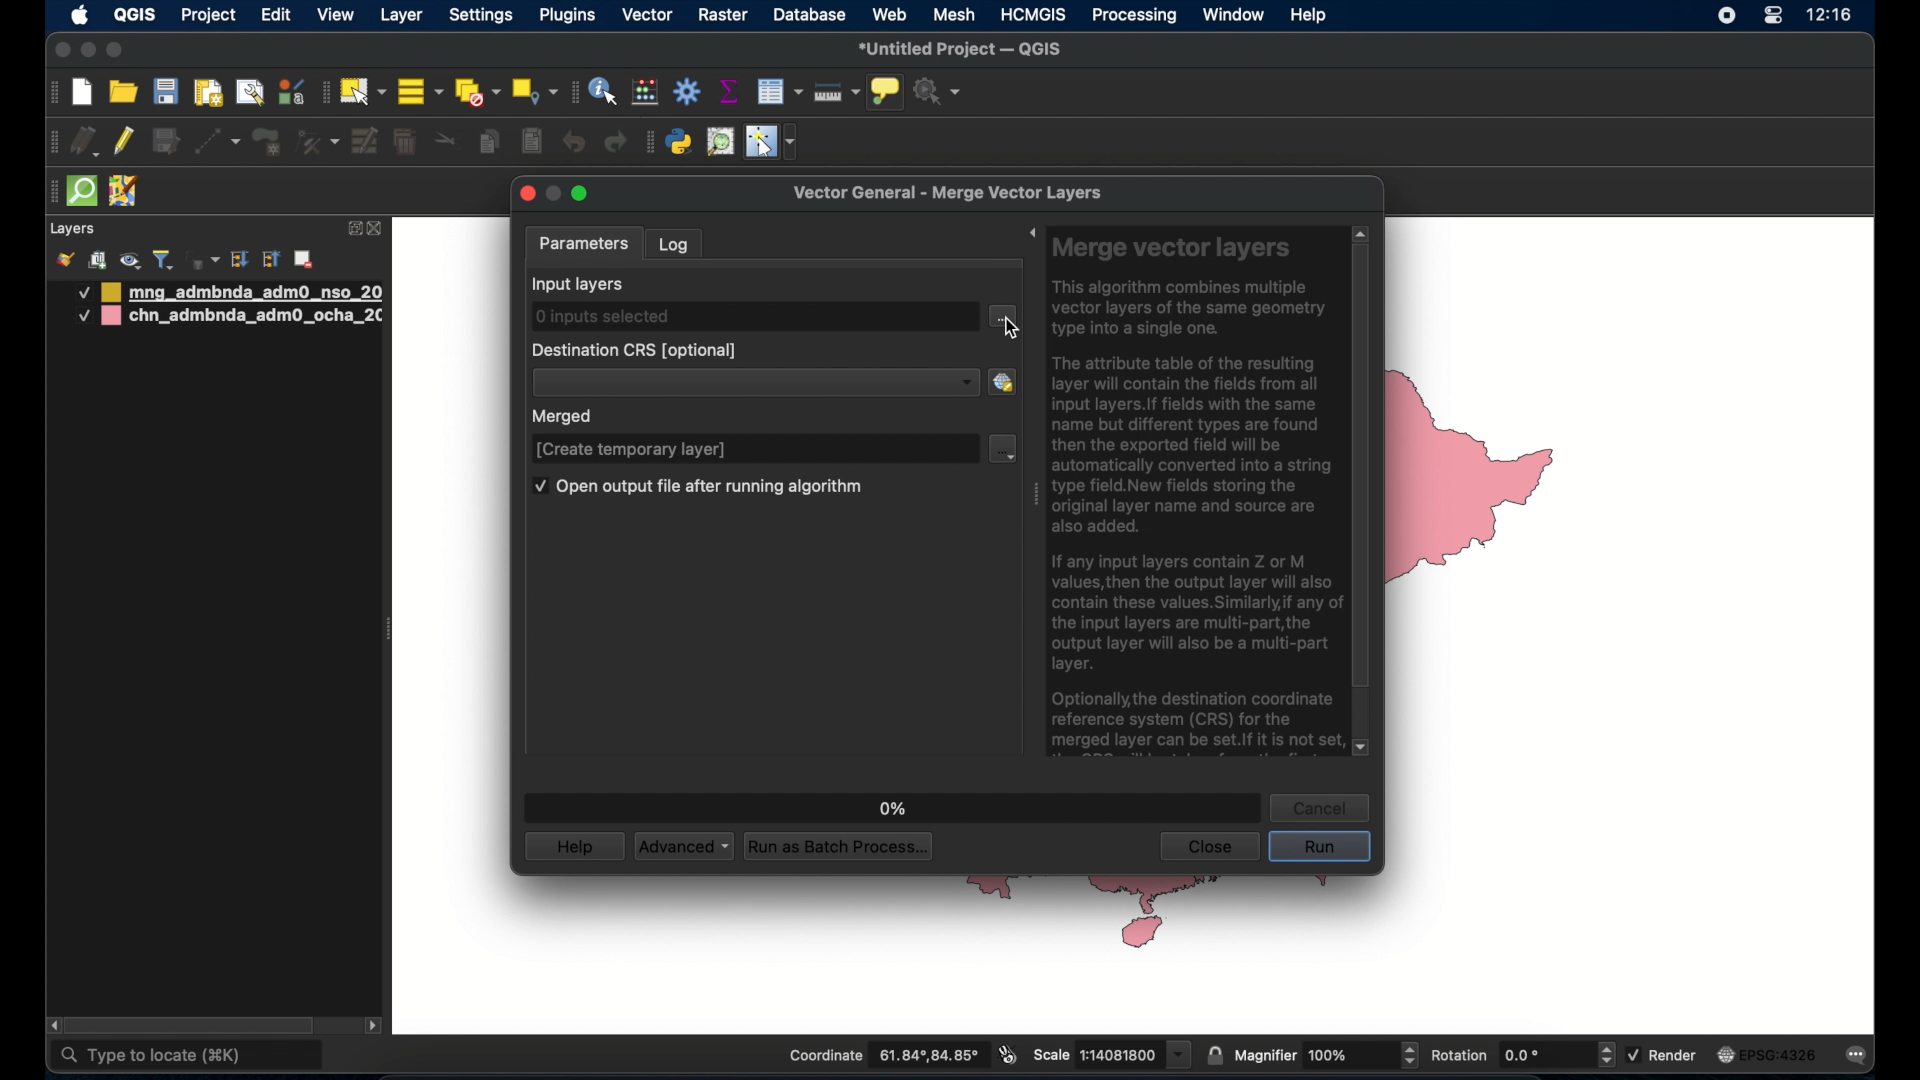 Image resolution: width=1920 pixels, height=1080 pixels. What do you see at coordinates (773, 142) in the screenshot?
I see `switches mouse to configurable pointer` at bounding box center [773, 142].